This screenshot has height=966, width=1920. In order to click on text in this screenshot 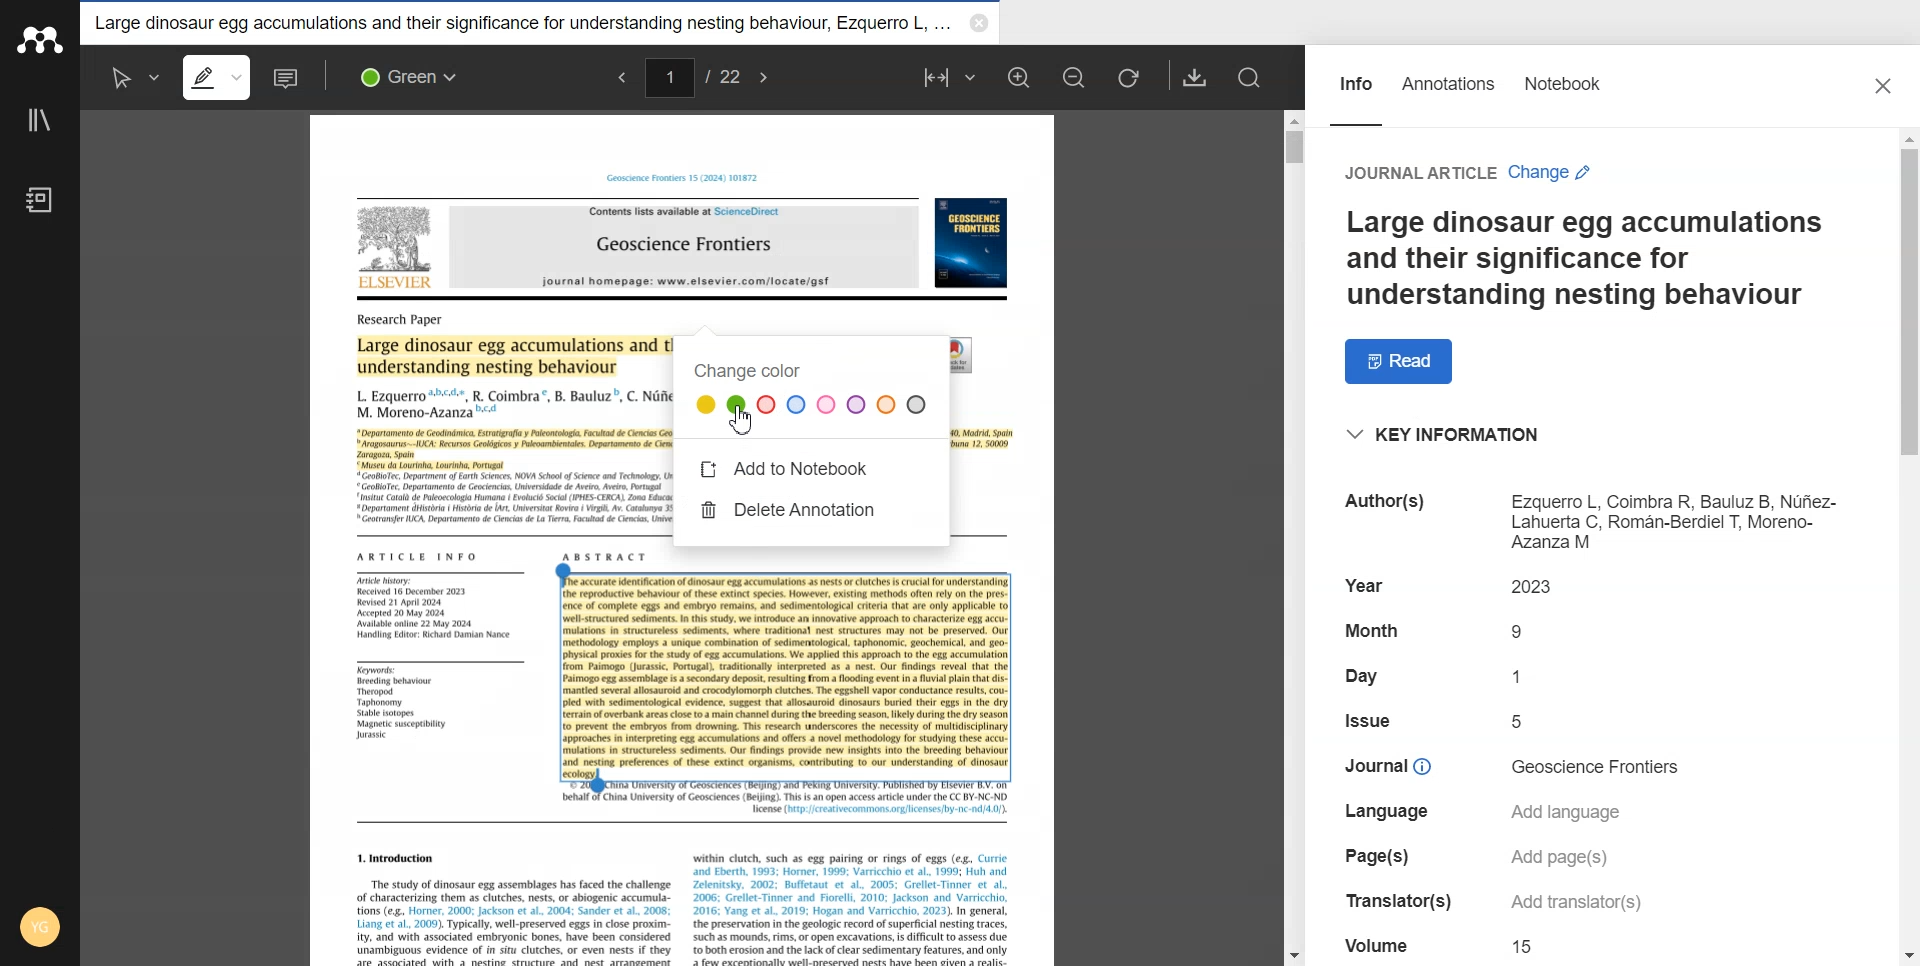, I will do `click(687, 179)`.